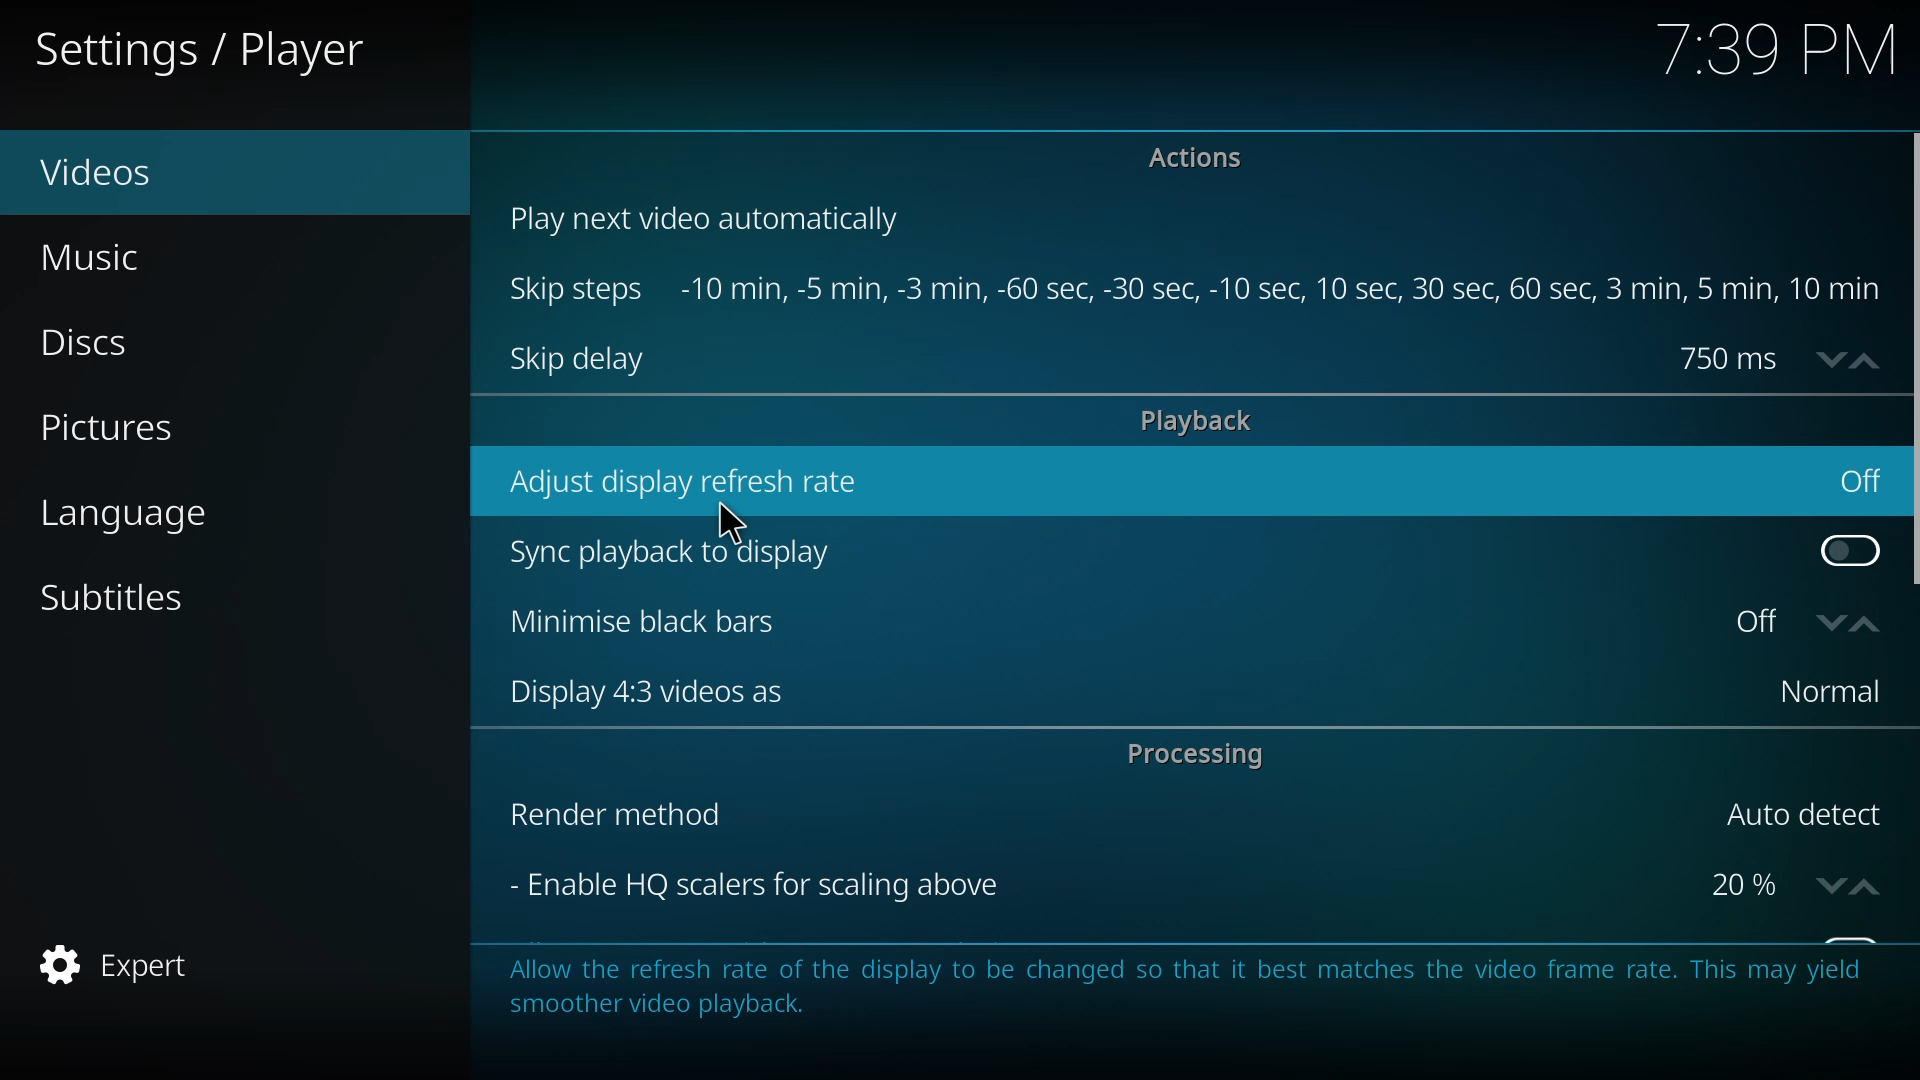  Describe the element at coordinates (120, 598) in the screenshot. I see `subtitles` at that location.